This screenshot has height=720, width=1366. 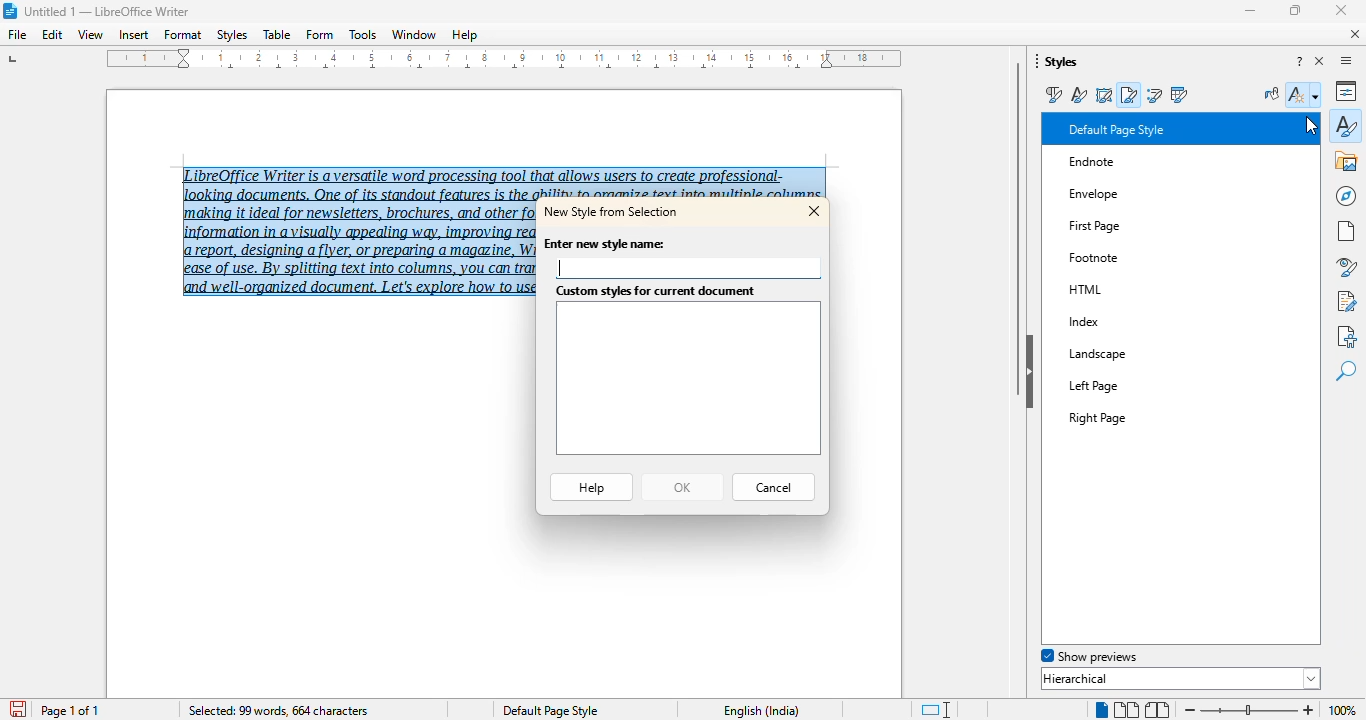 I want to click on page styles, so click(x=1130, y=94).